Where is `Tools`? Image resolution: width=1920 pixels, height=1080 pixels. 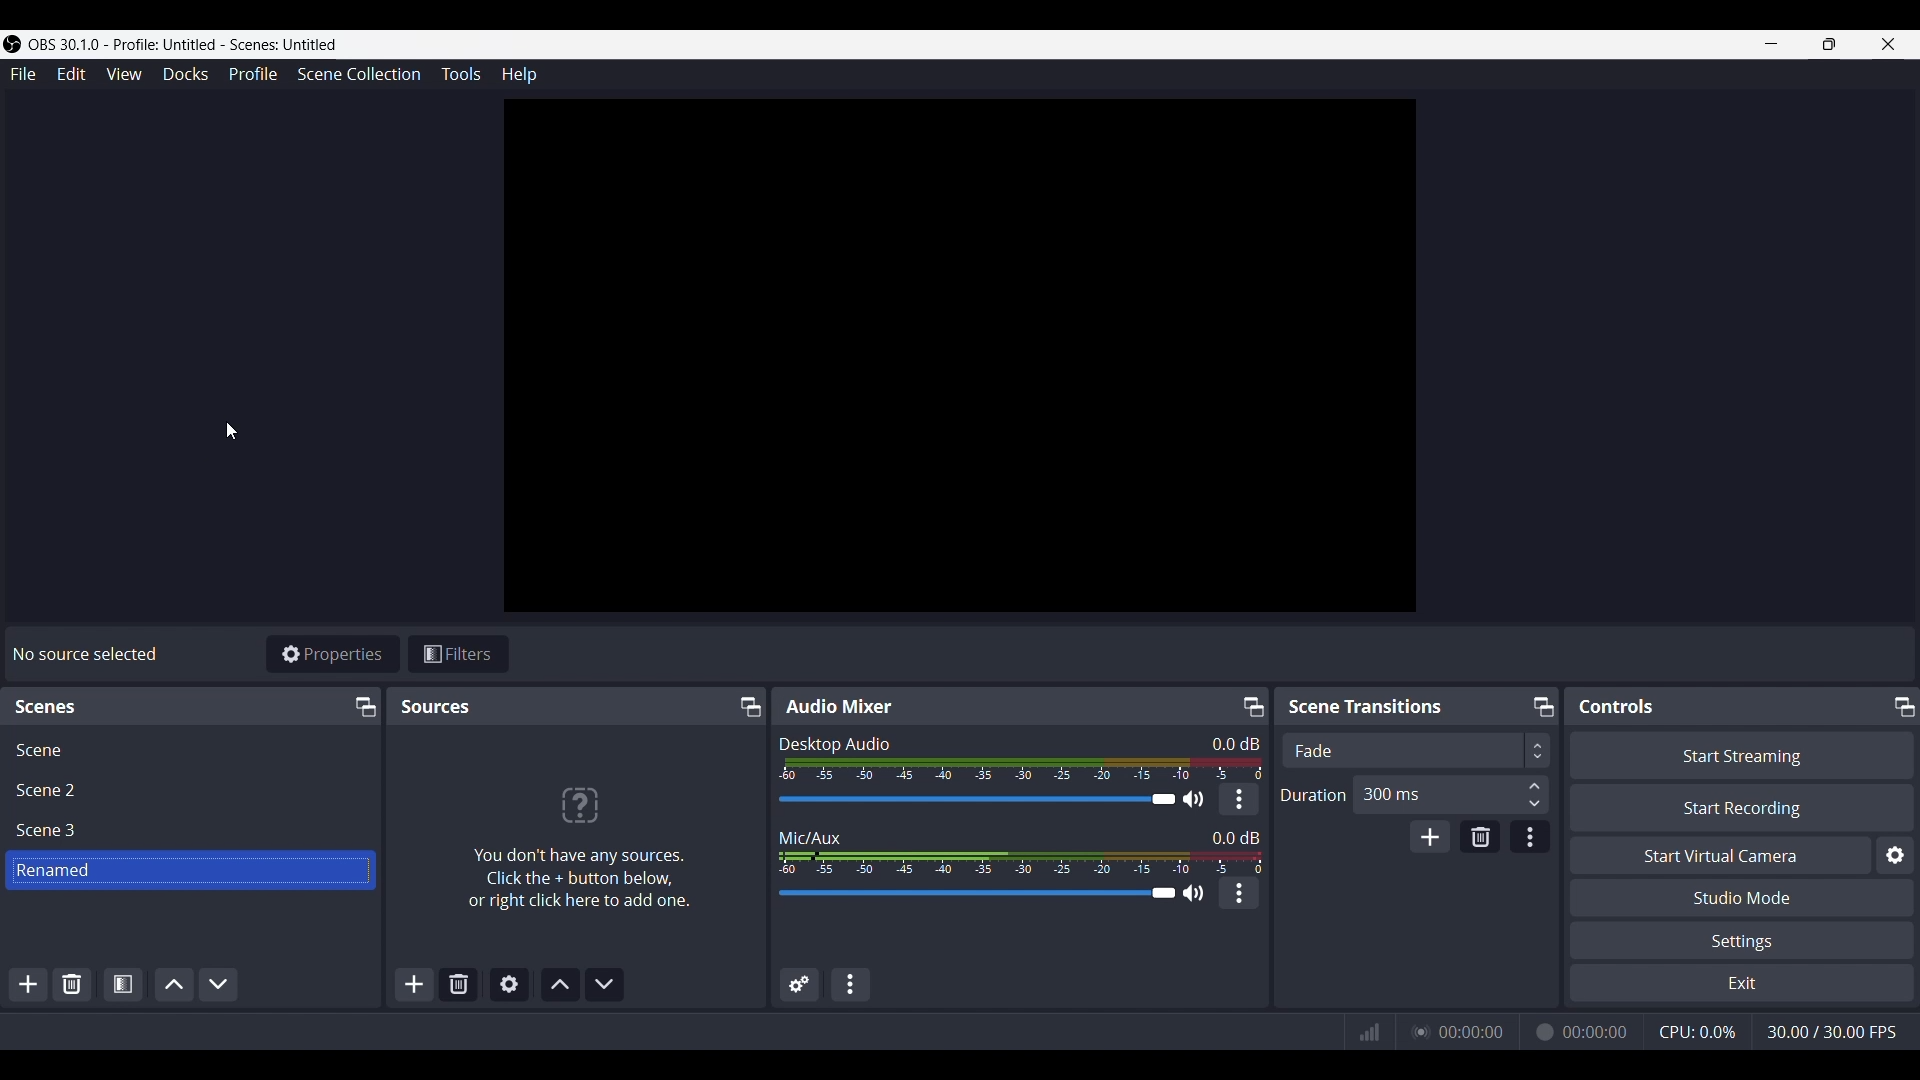 Tools is located at coordinates (462, 73).